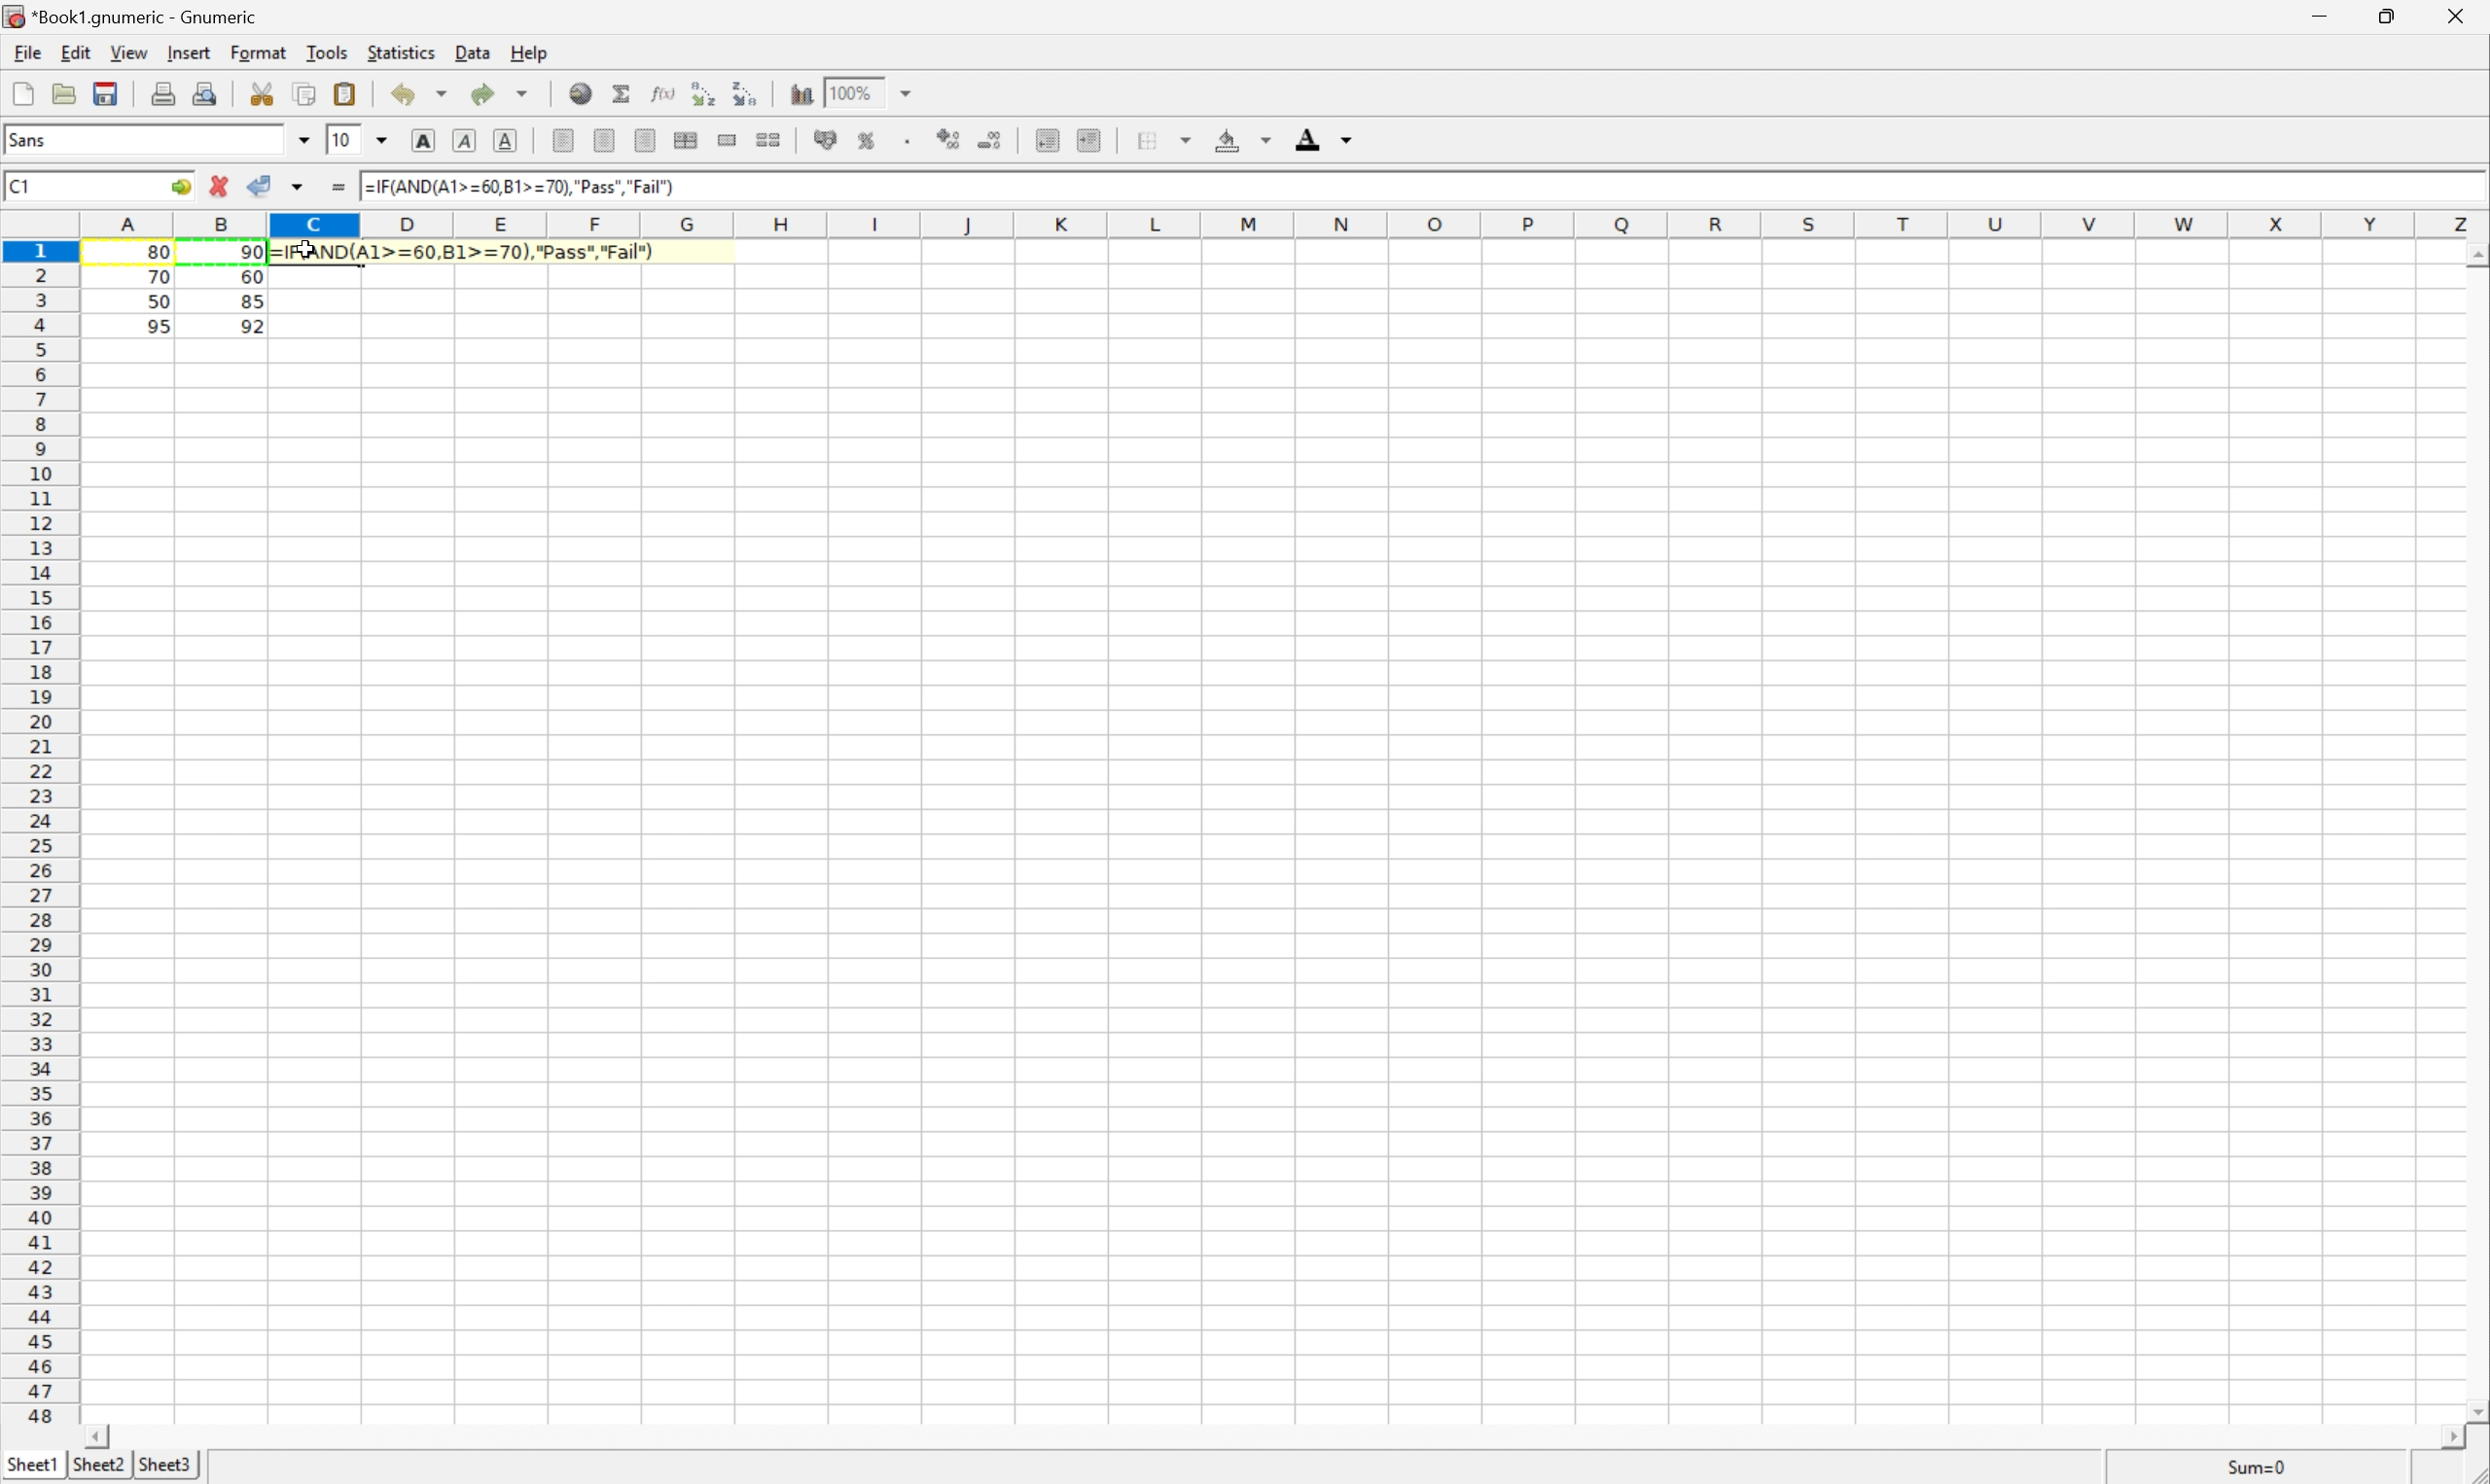 This screenshot has width=2490, height=1484. I want to click on Scroll Up, so click(2474, 255).